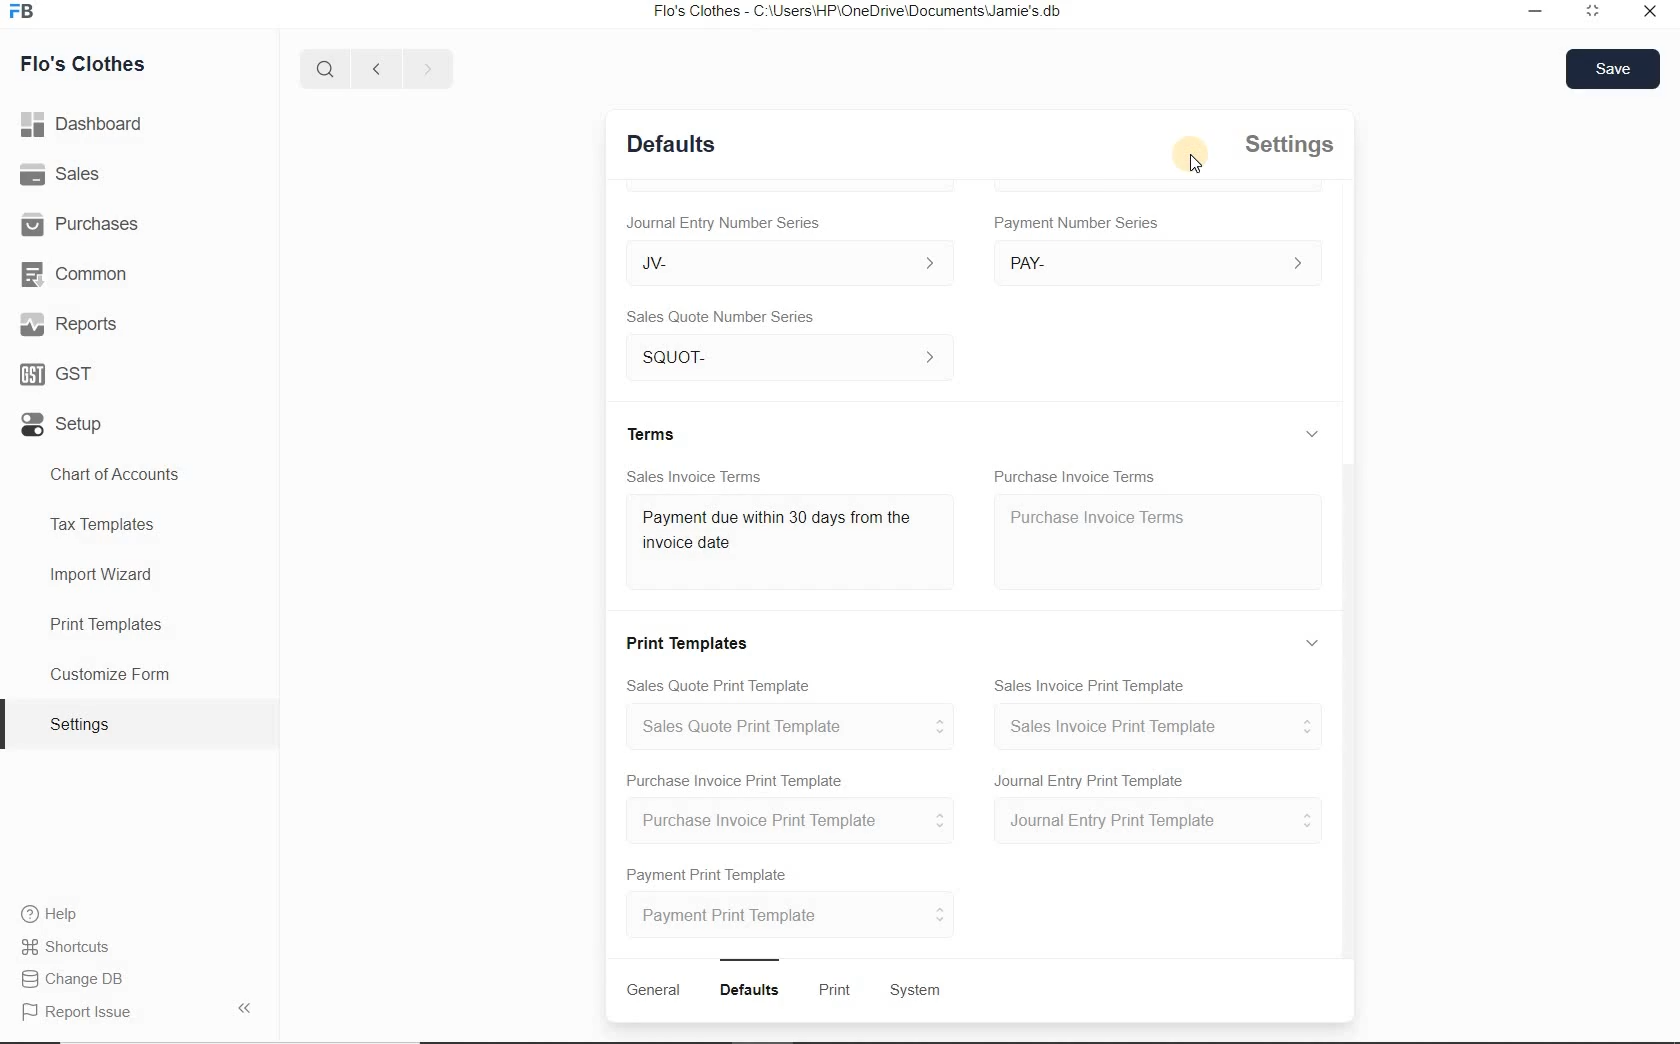  Describe the element at coordinates (1074, 474) in the screenshot. I see `Purchase Invoice Terms` at that location.